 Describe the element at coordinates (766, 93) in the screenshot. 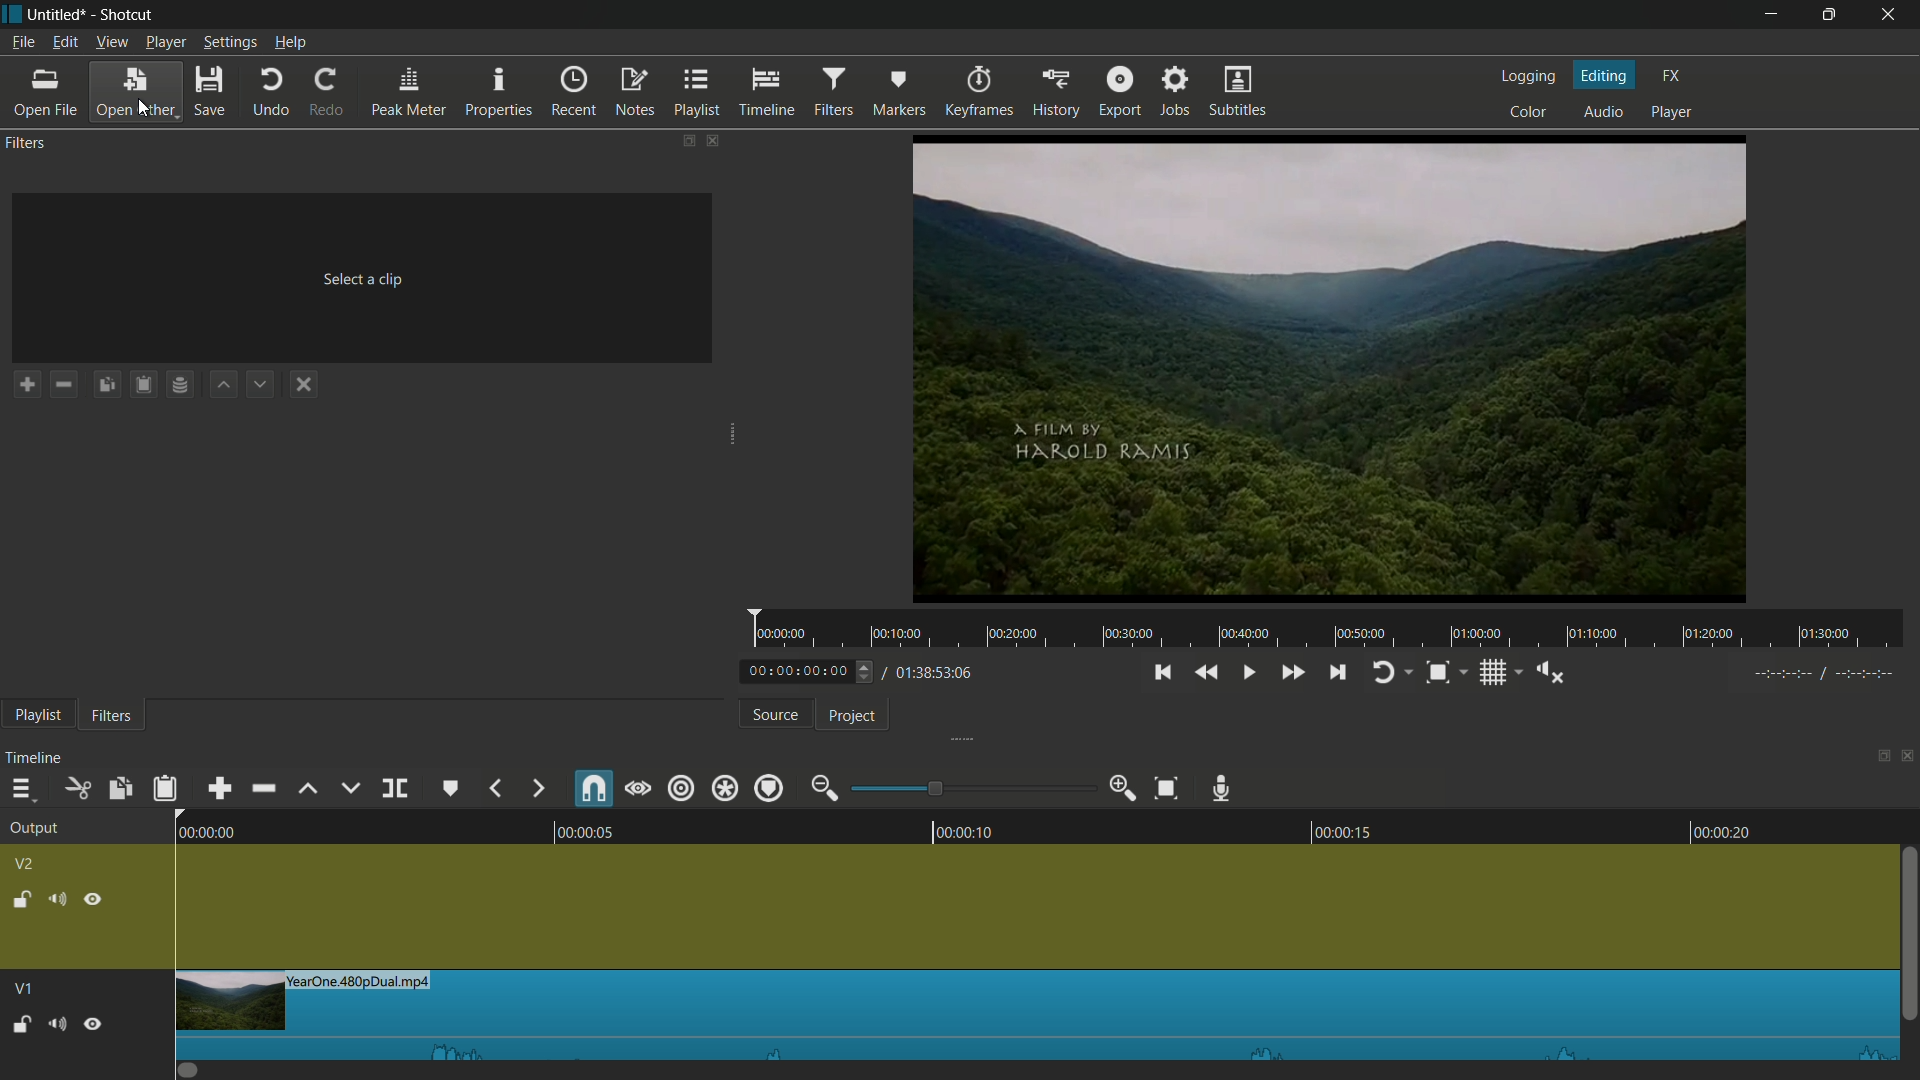

I see `timeline` at that location.